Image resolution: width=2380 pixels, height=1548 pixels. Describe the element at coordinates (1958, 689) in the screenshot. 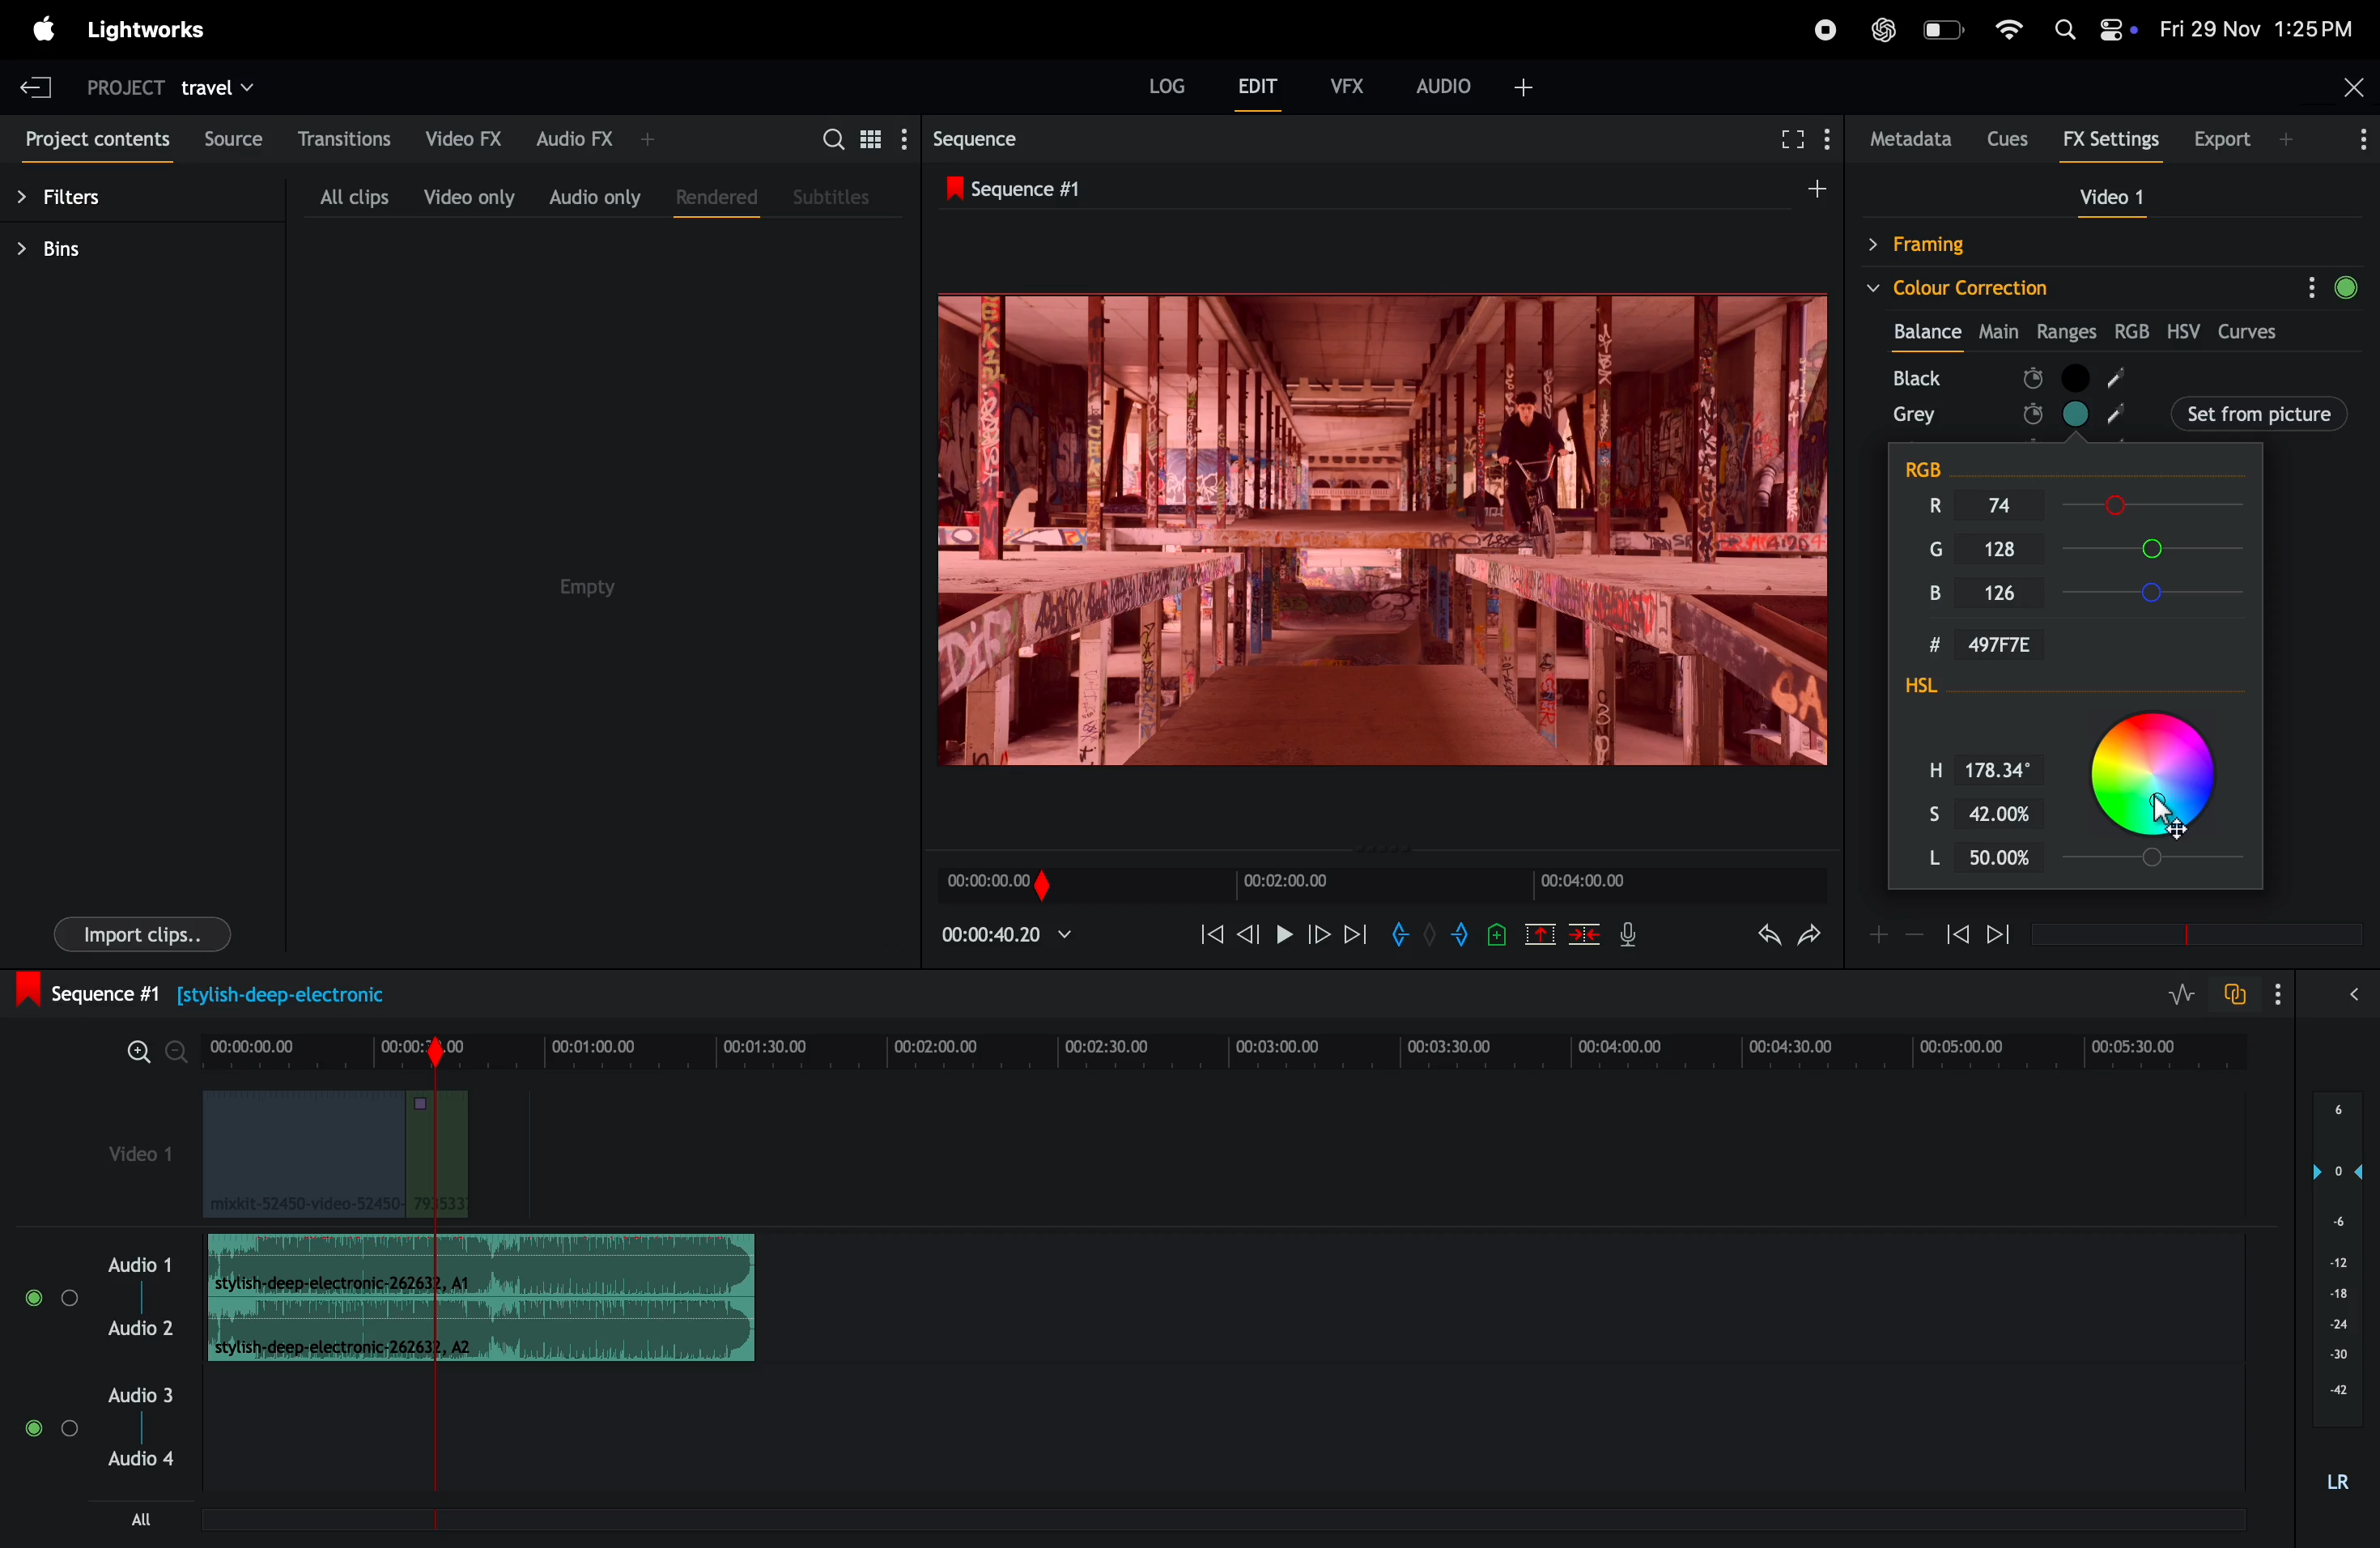

I see `HSL` at that location.